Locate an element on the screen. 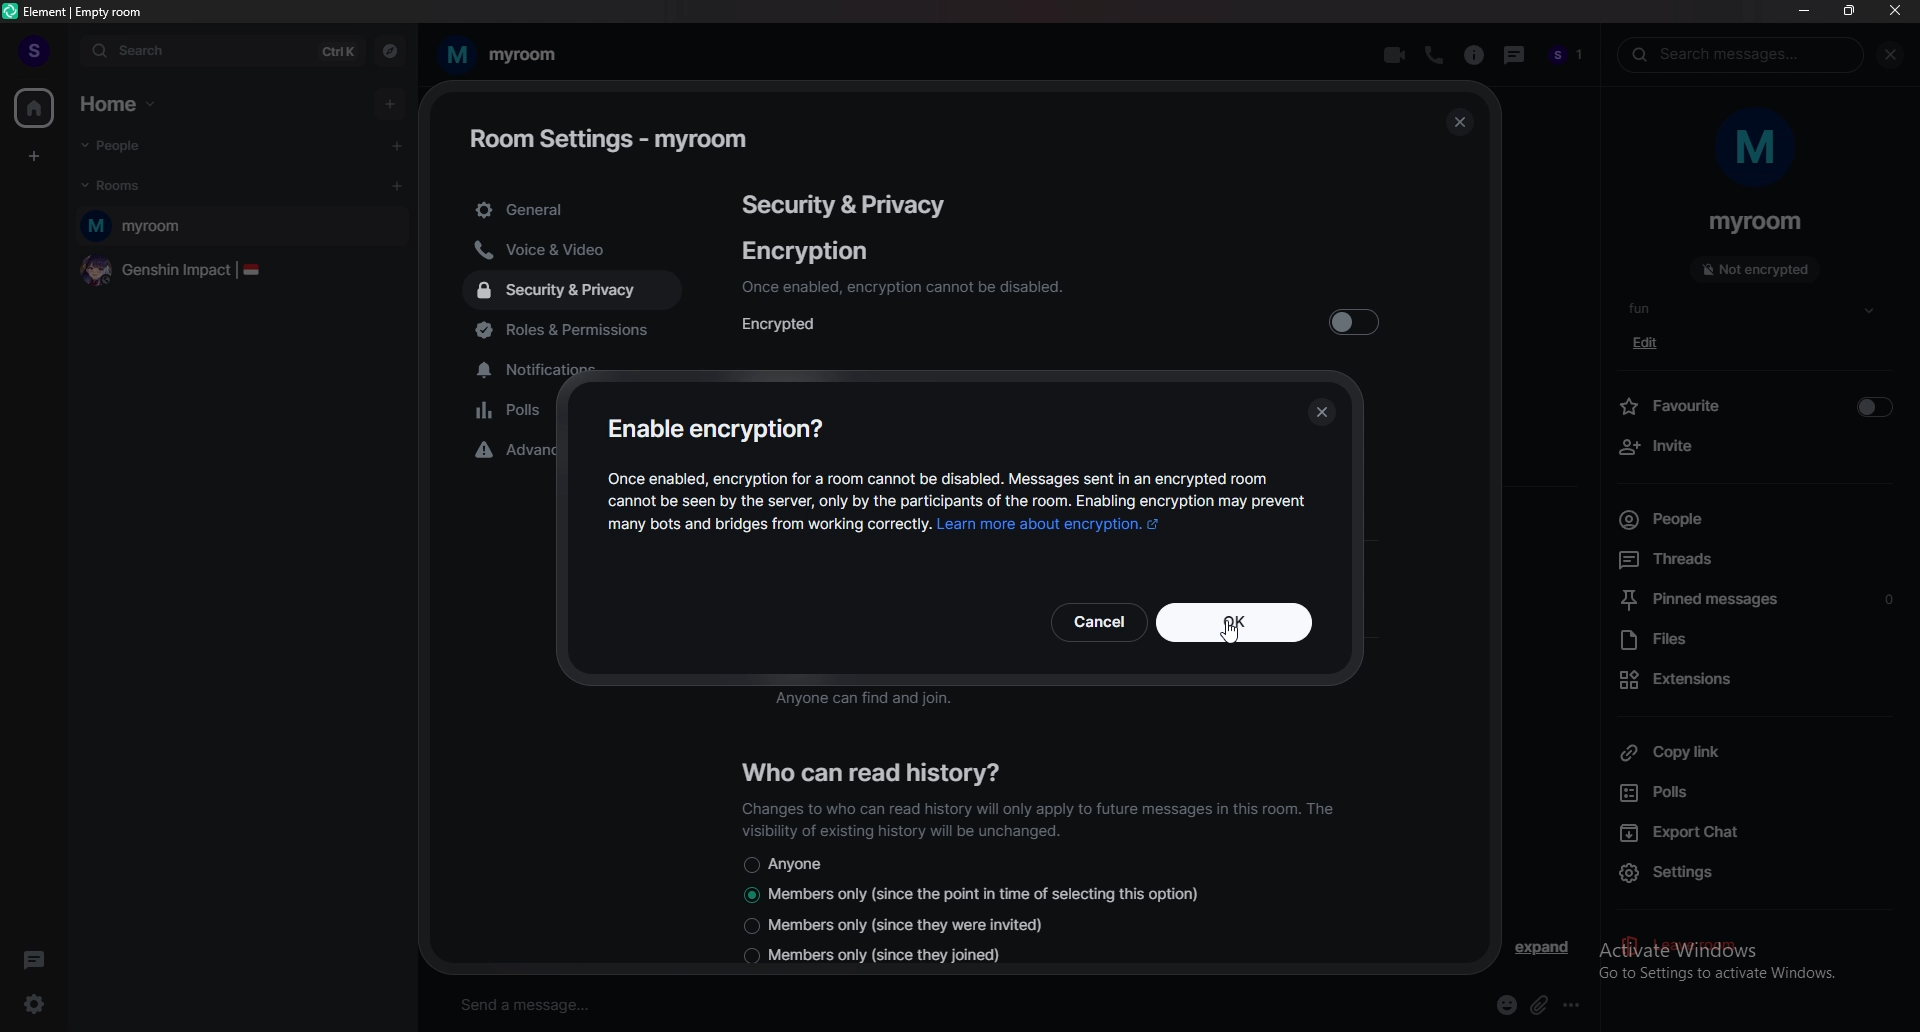  myroom is located at coordinates (1757, 223).